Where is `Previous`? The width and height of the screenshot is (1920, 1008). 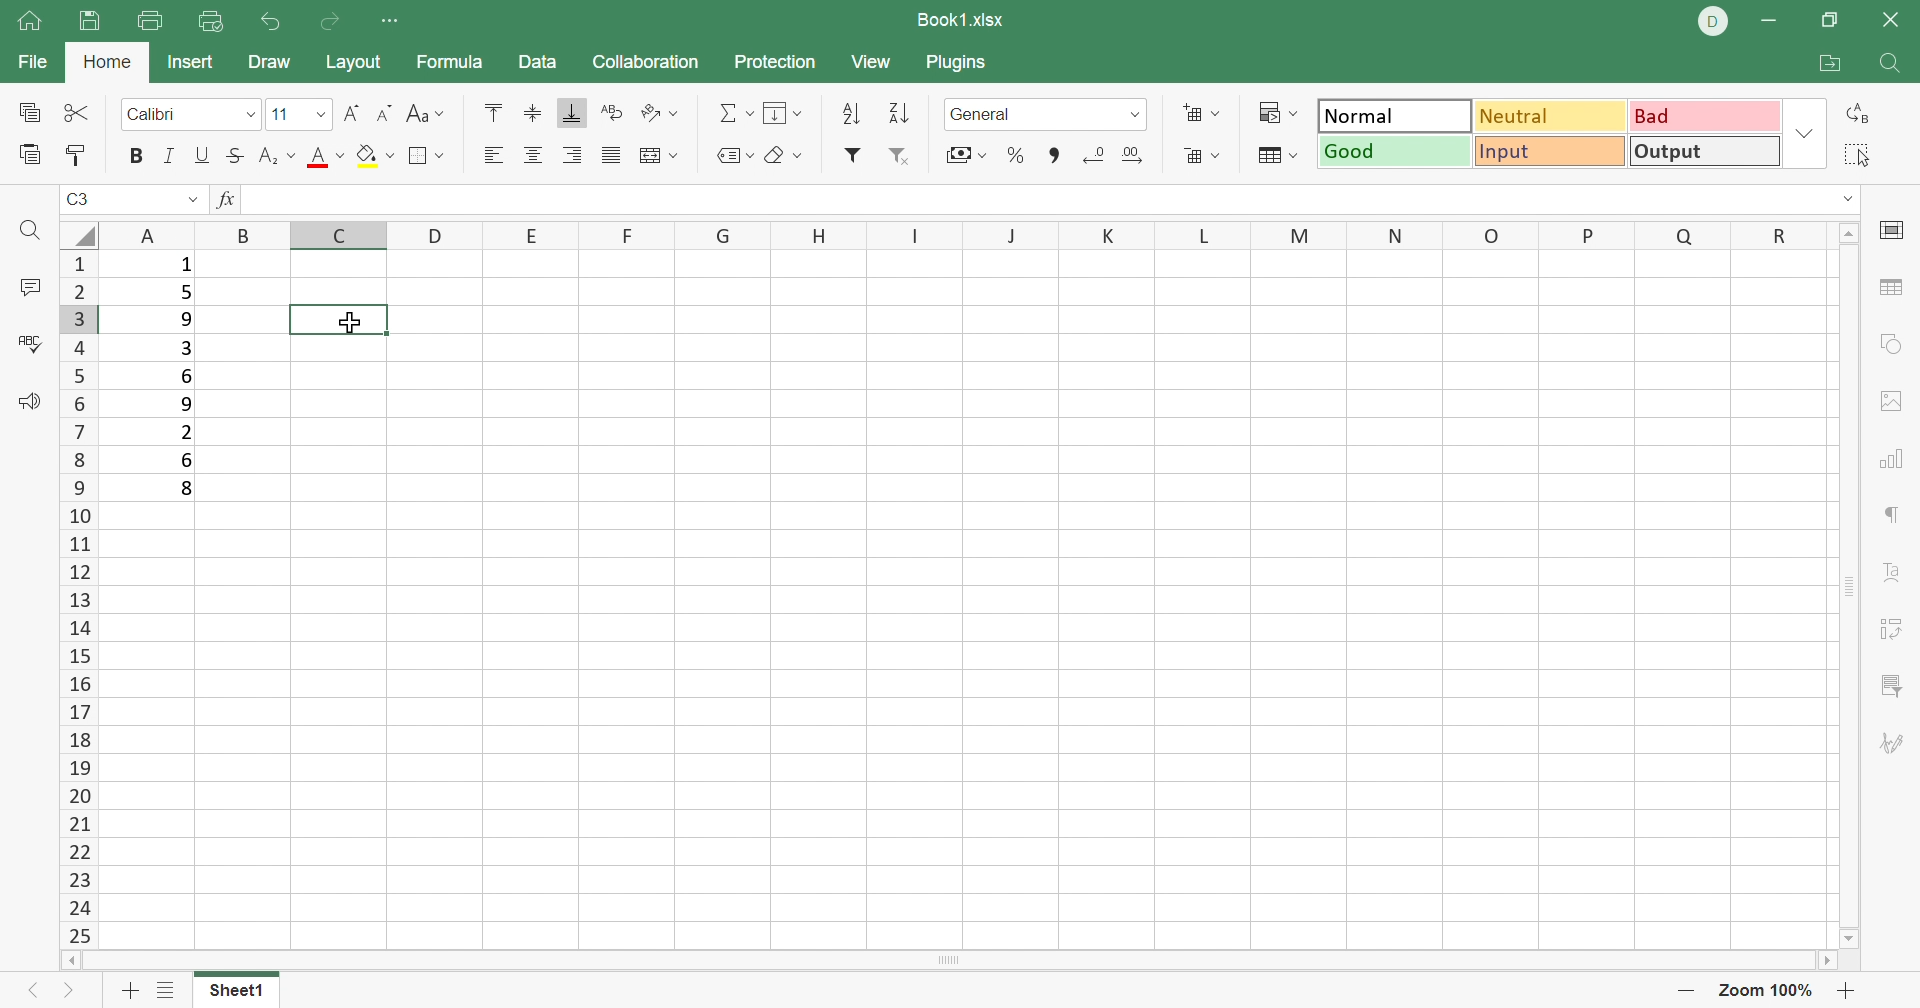
Previous is located at coordinates (26, 993).